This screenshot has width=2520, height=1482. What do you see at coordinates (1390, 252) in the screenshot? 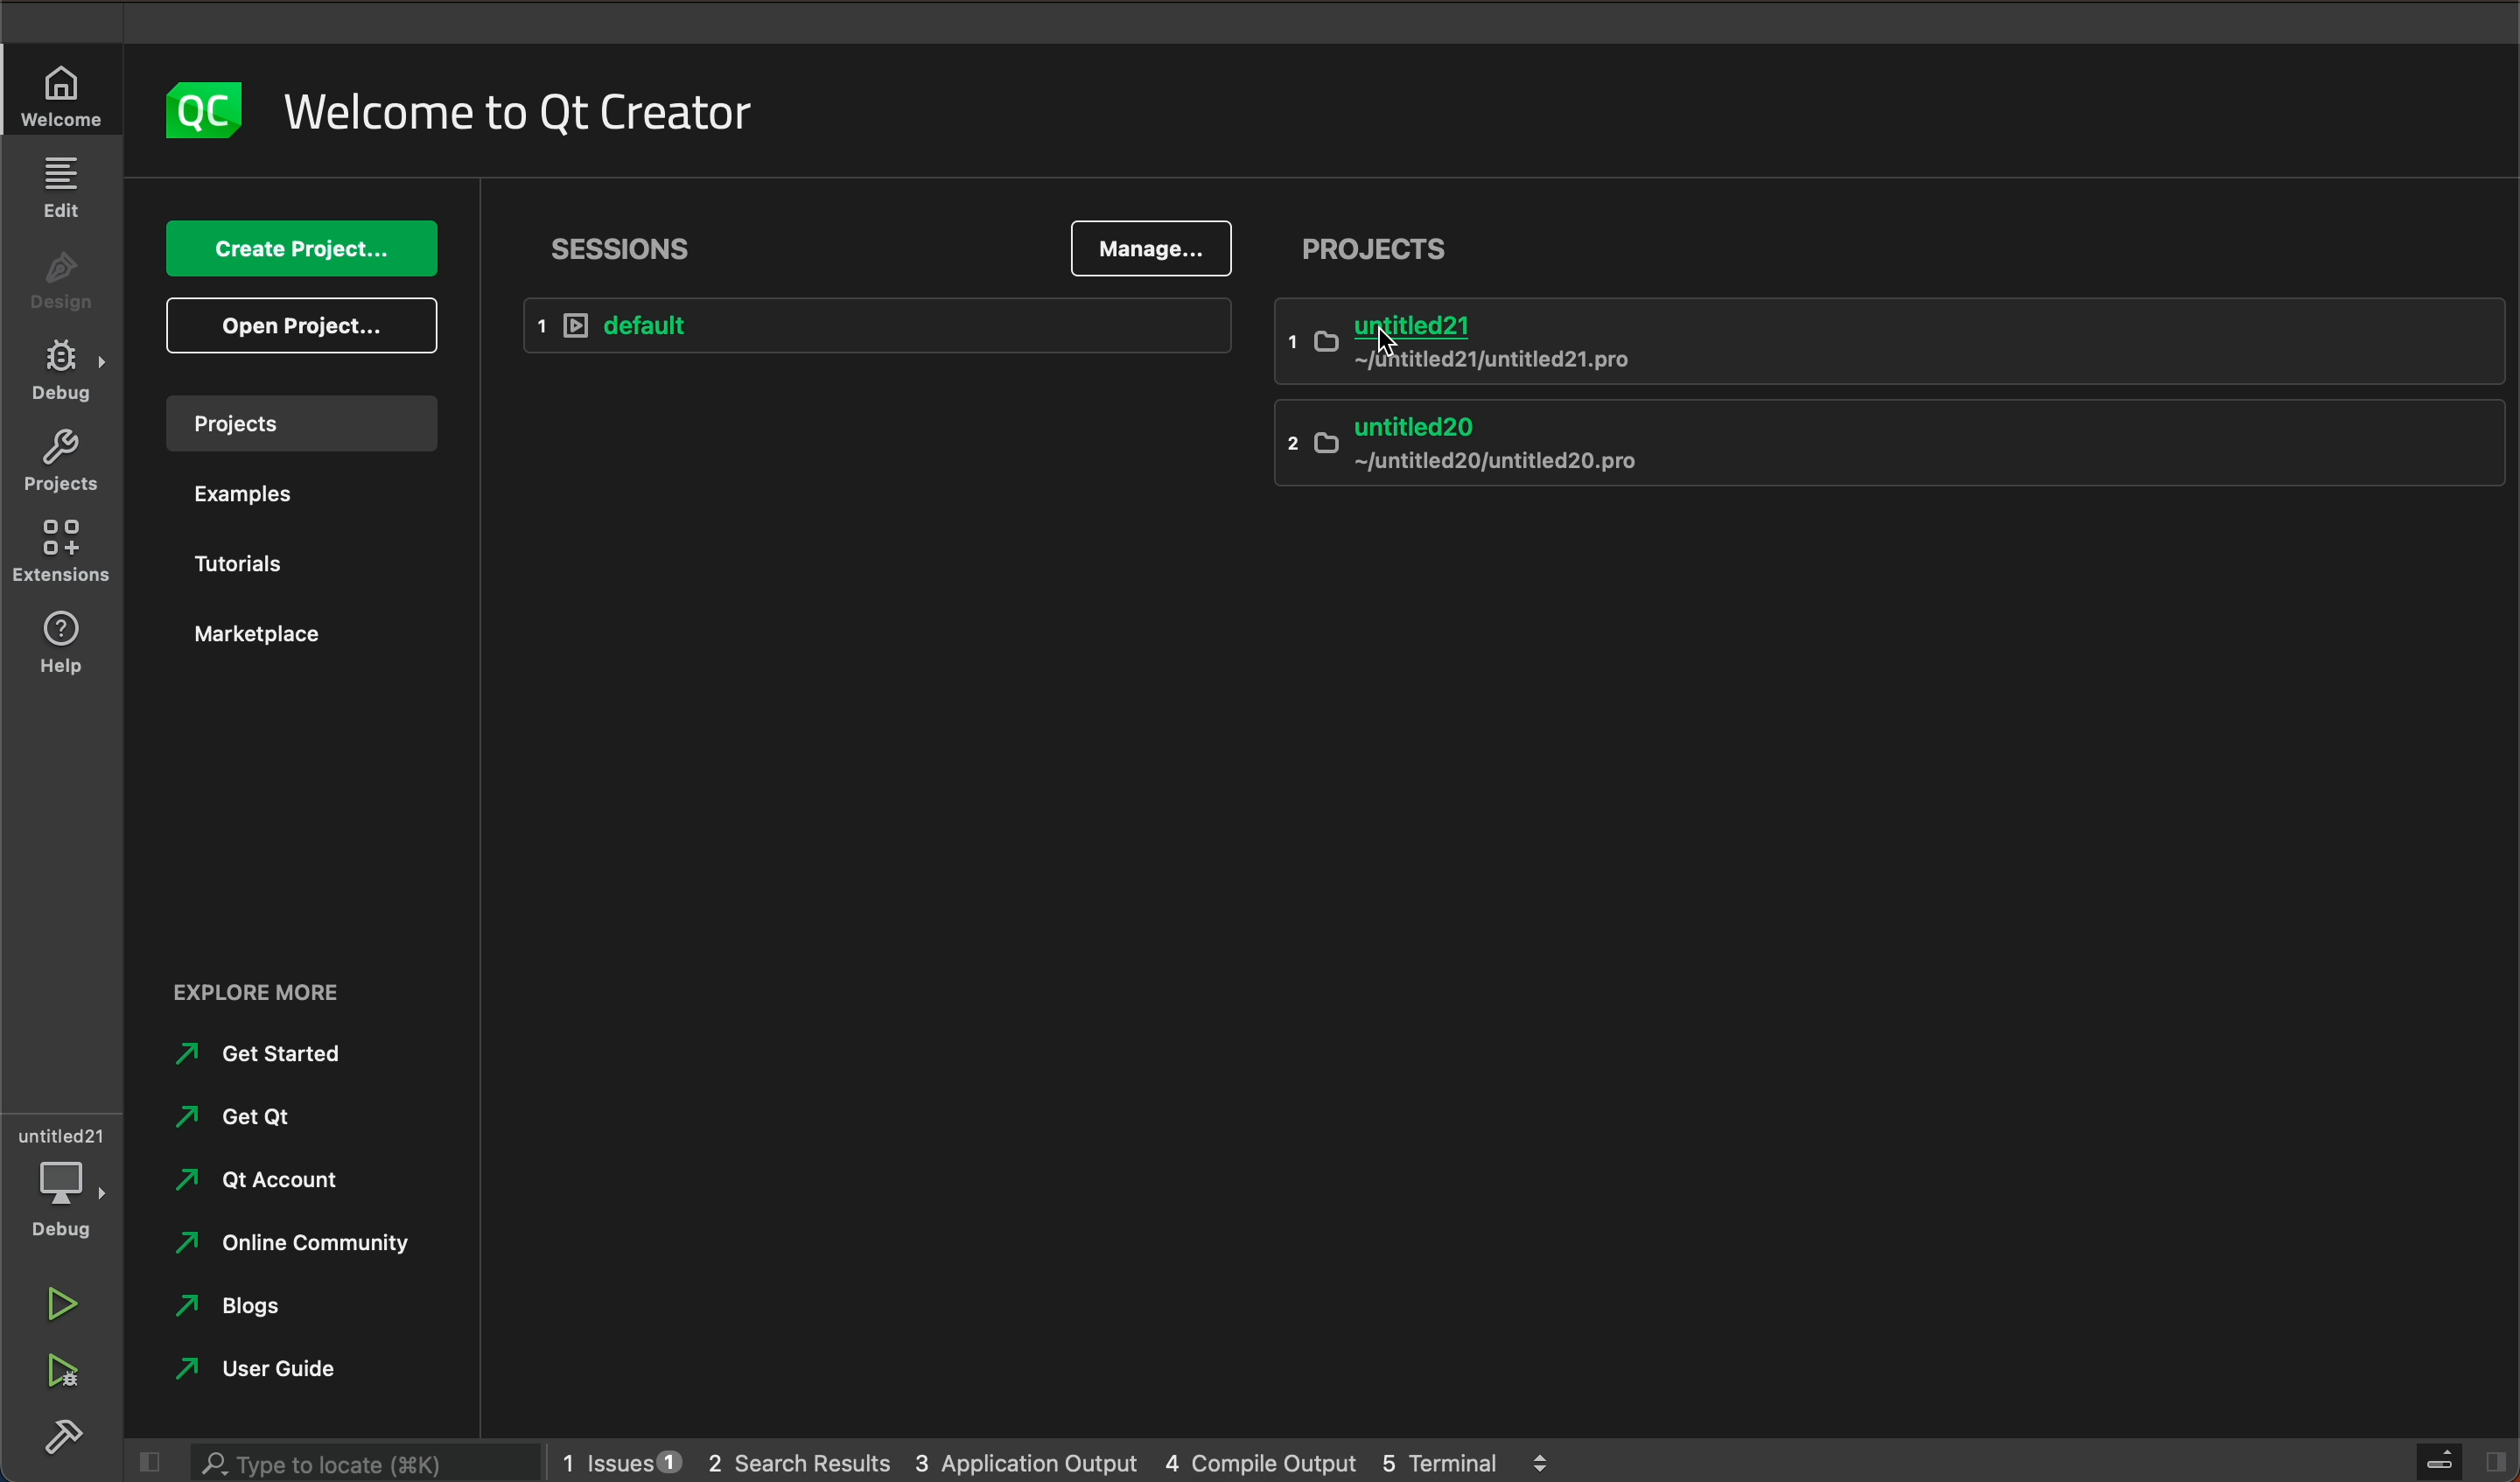
I see `projects` at bounding box center [1390, 252].